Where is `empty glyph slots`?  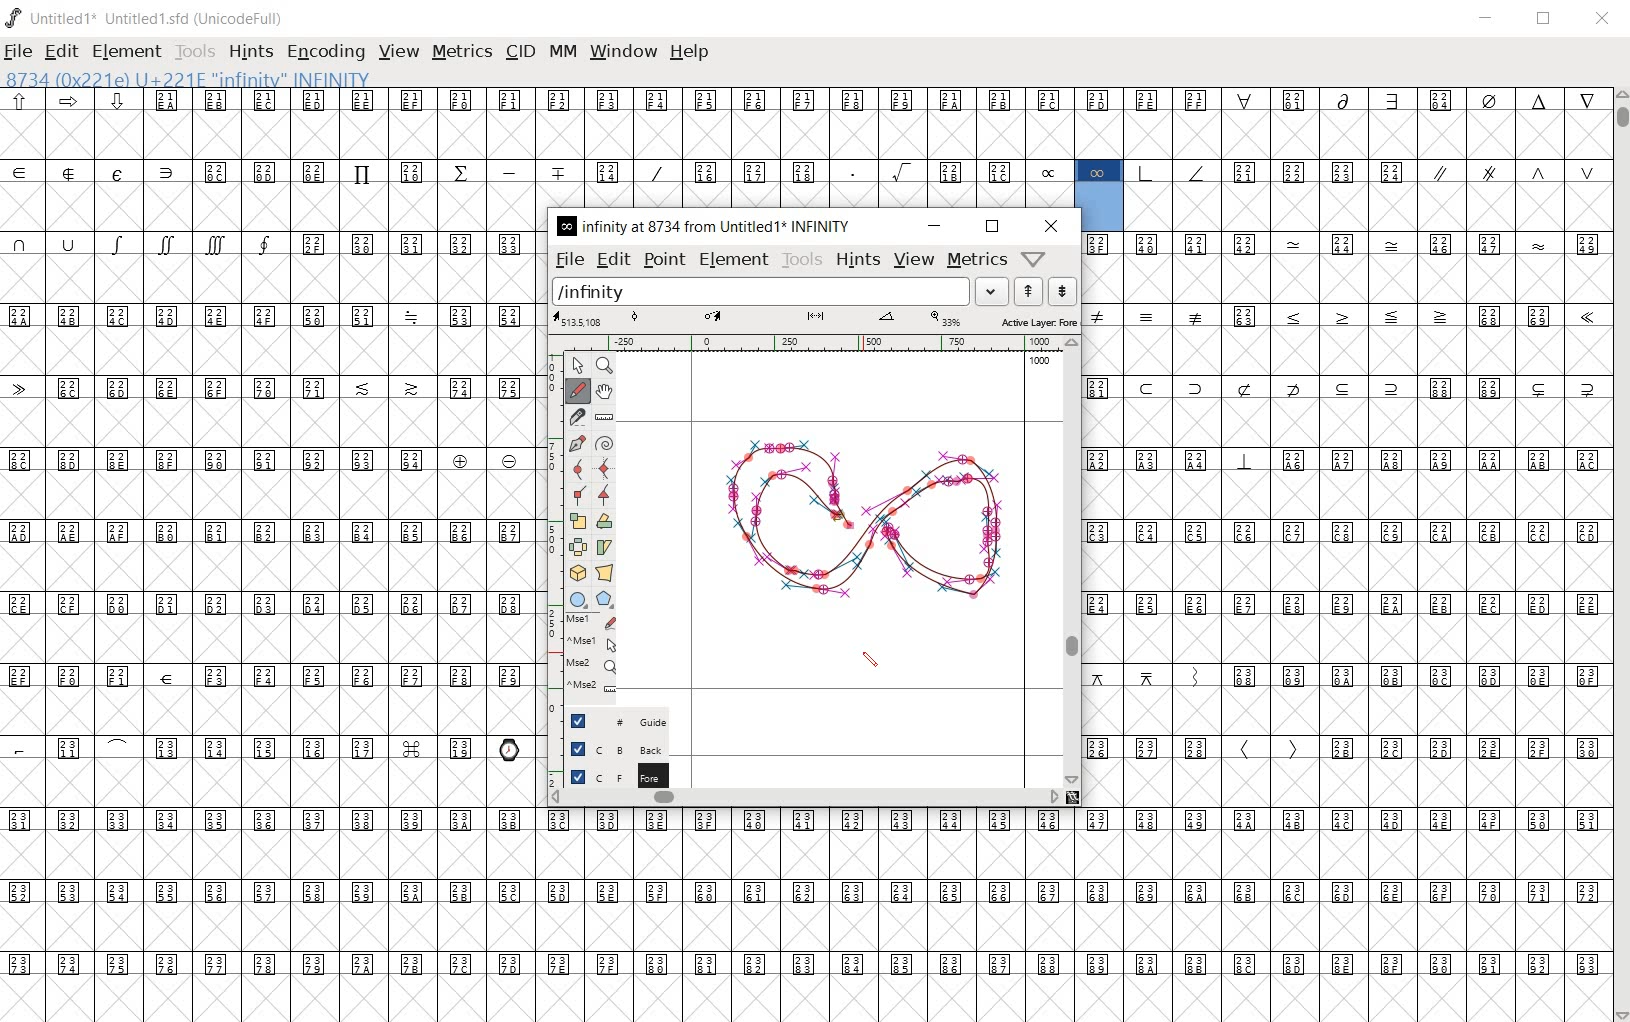
empty glyph slots is located at coordinates (269, 351).